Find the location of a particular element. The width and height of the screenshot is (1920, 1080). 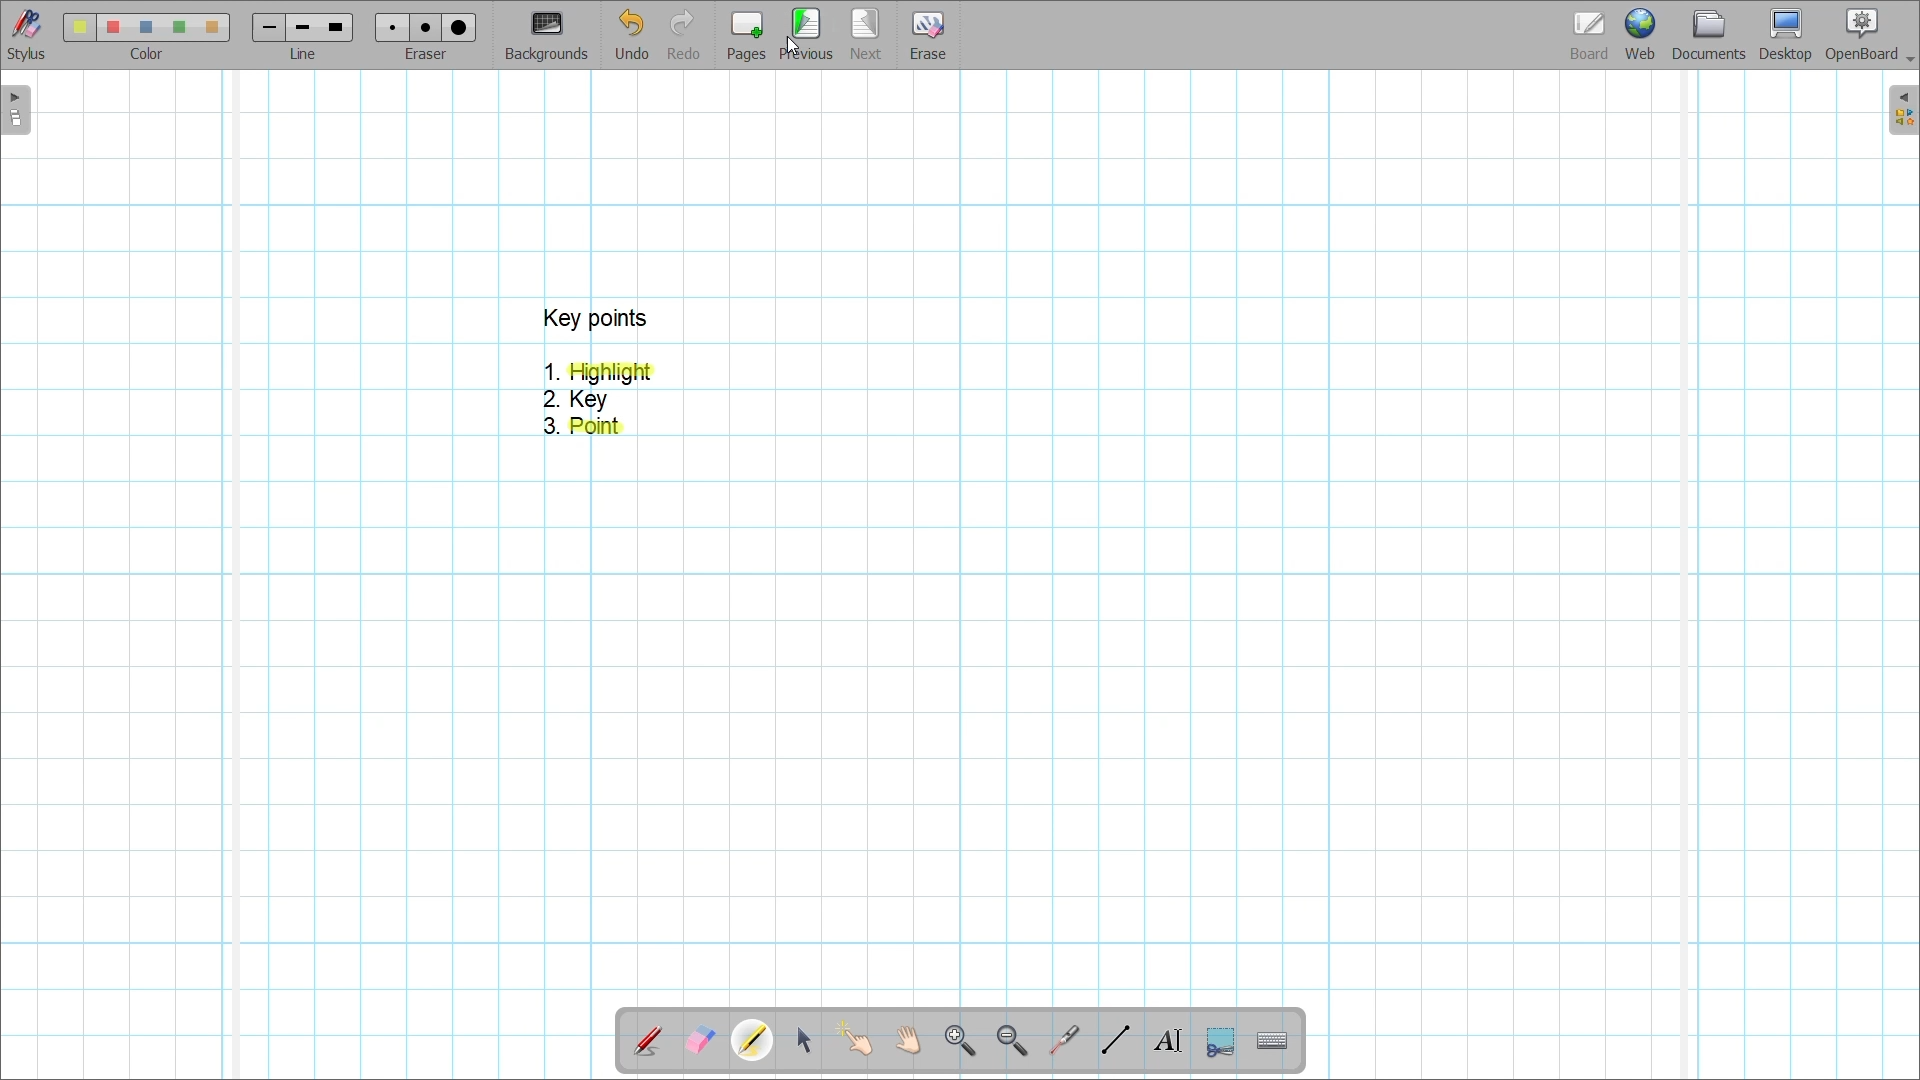

color4 is located at coordinates (178, 26).